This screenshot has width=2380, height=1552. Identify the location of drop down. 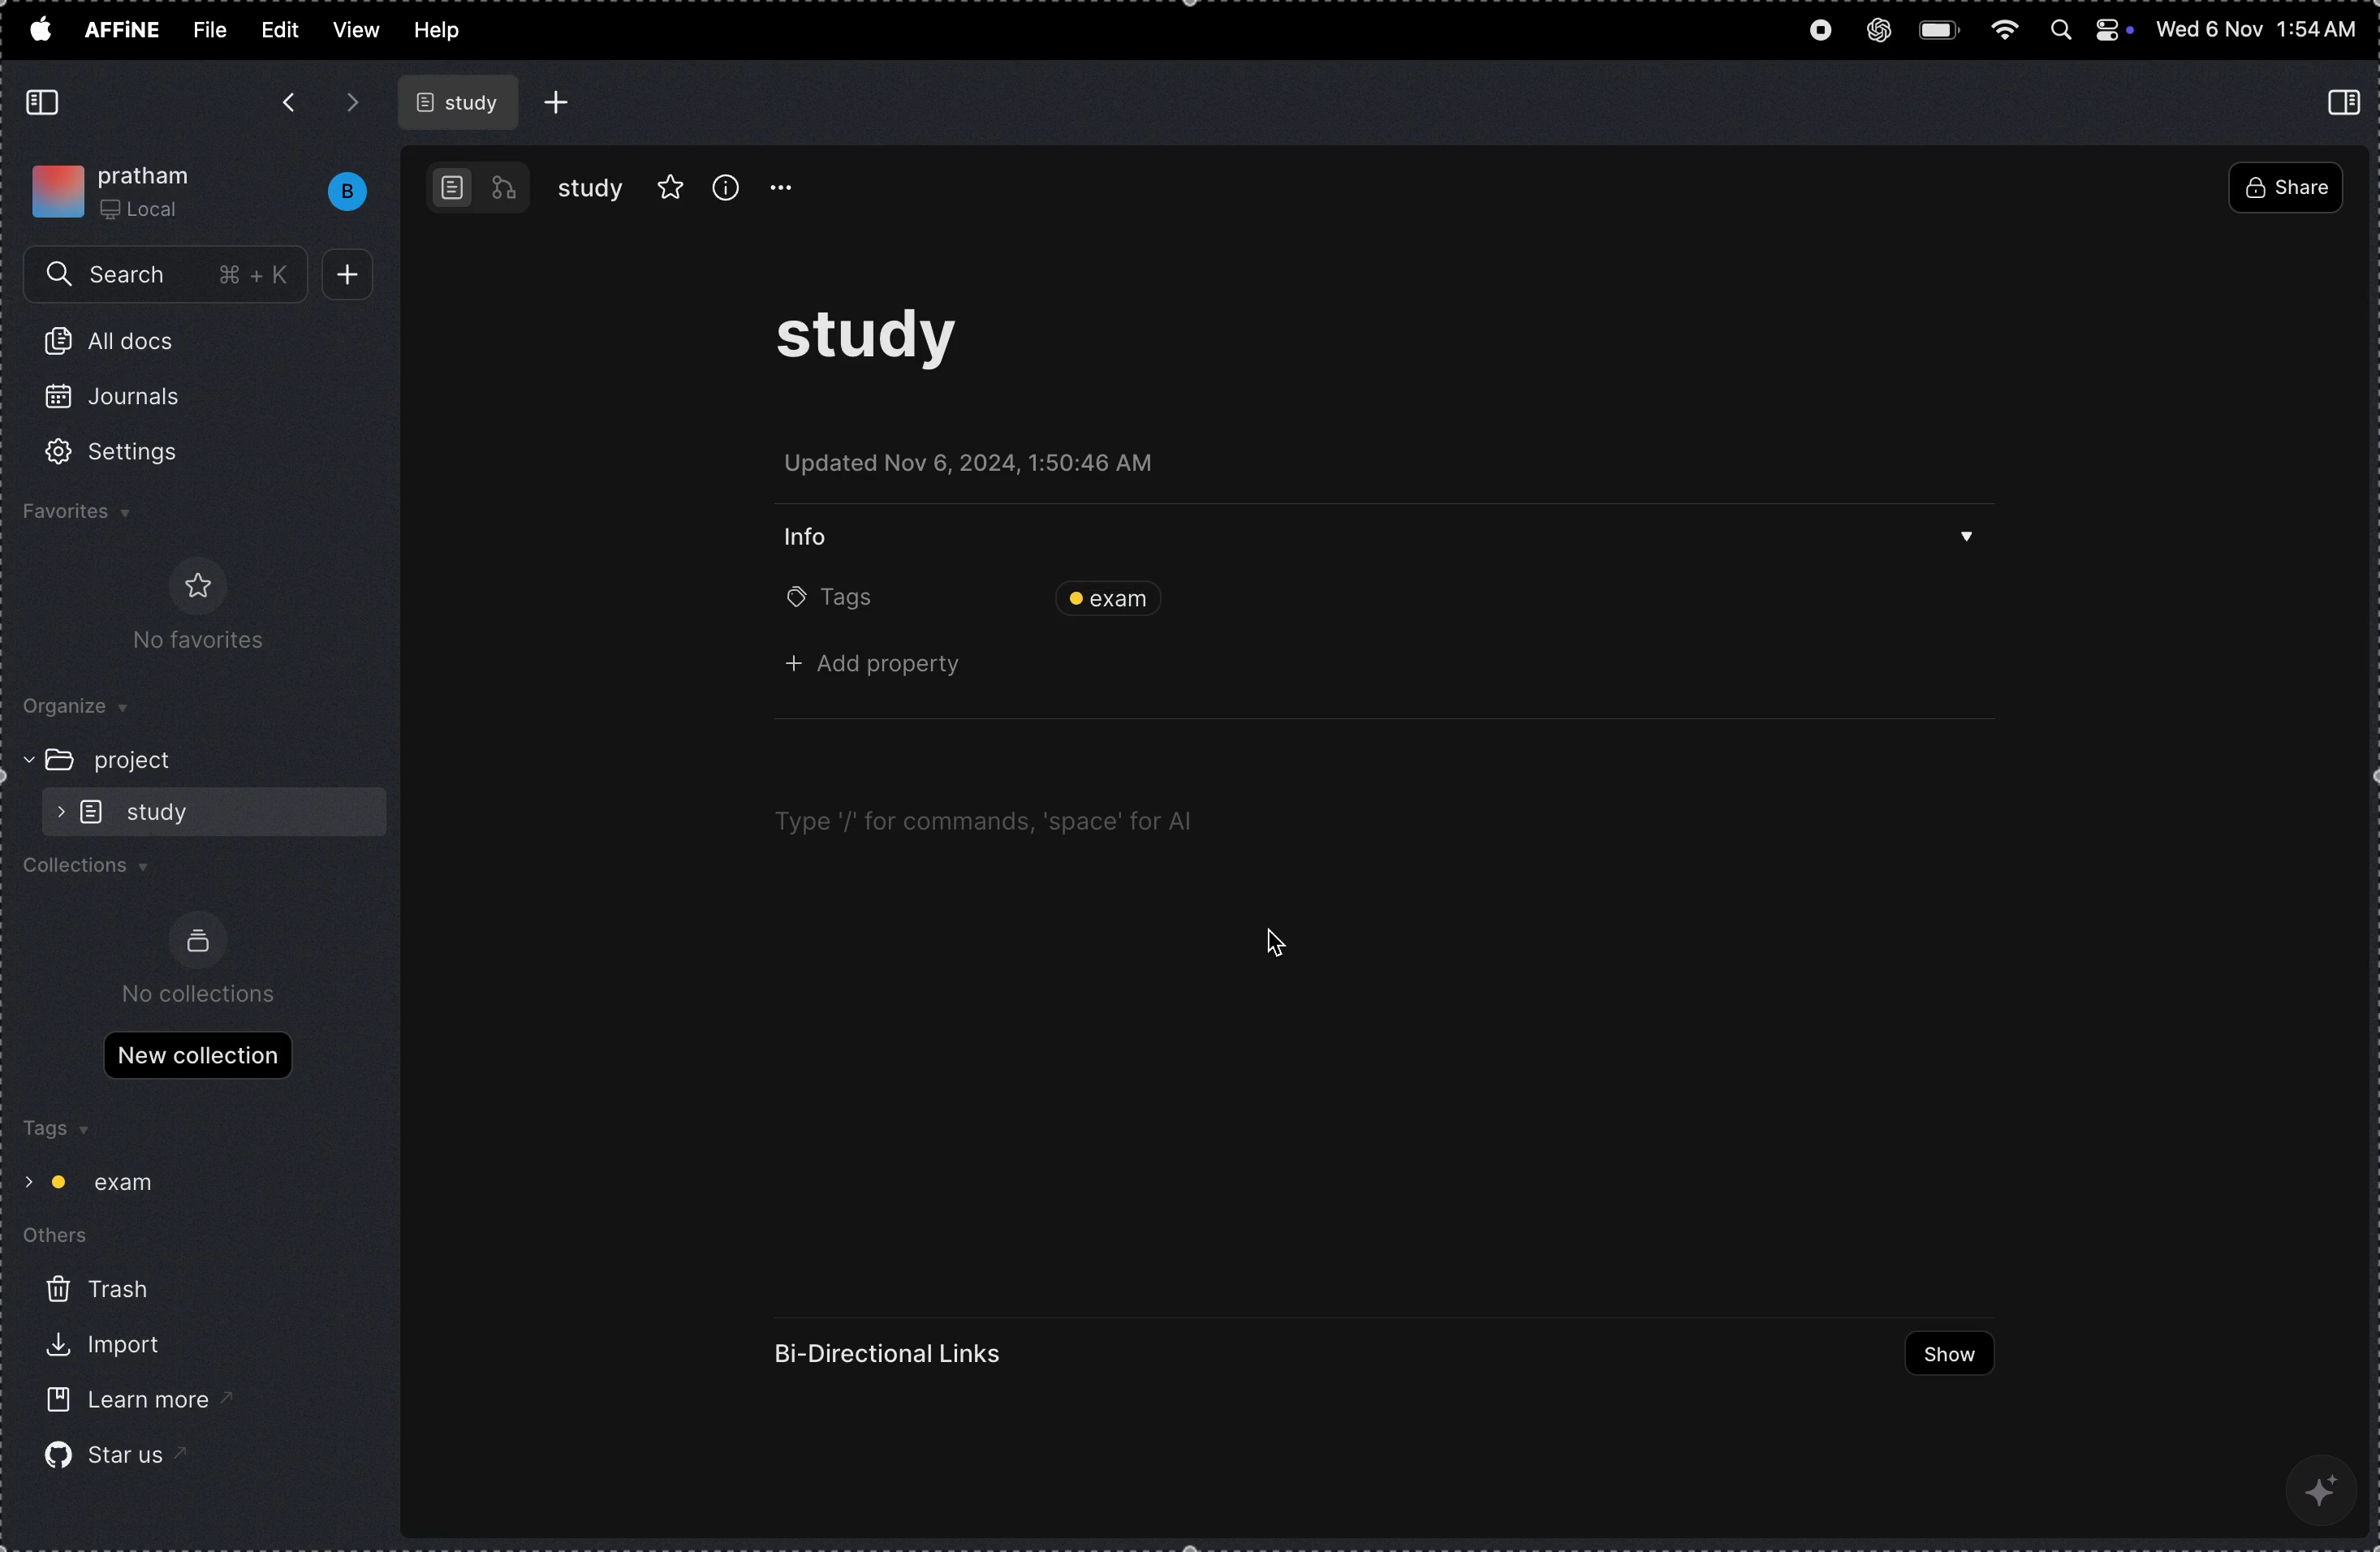
(1968, 541).